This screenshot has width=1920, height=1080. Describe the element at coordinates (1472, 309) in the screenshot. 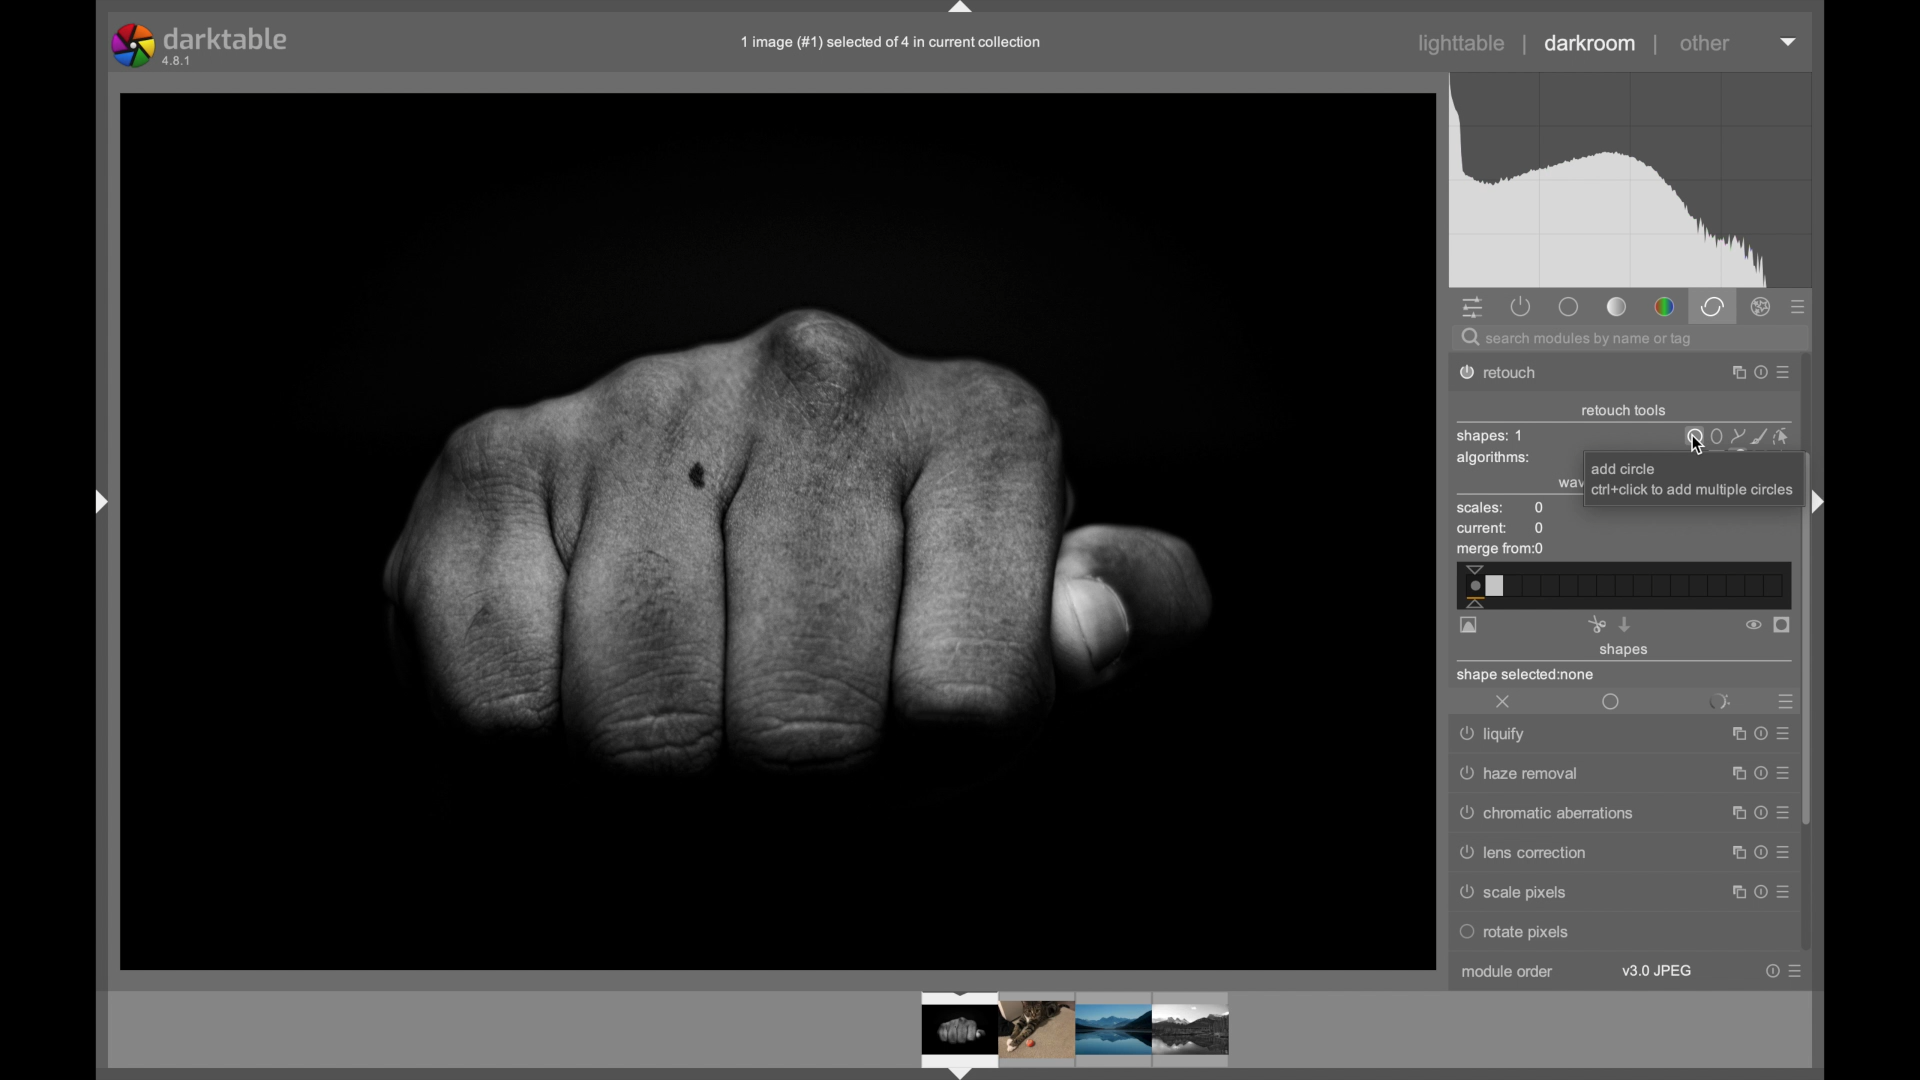

I see `show quick panel` at that location.